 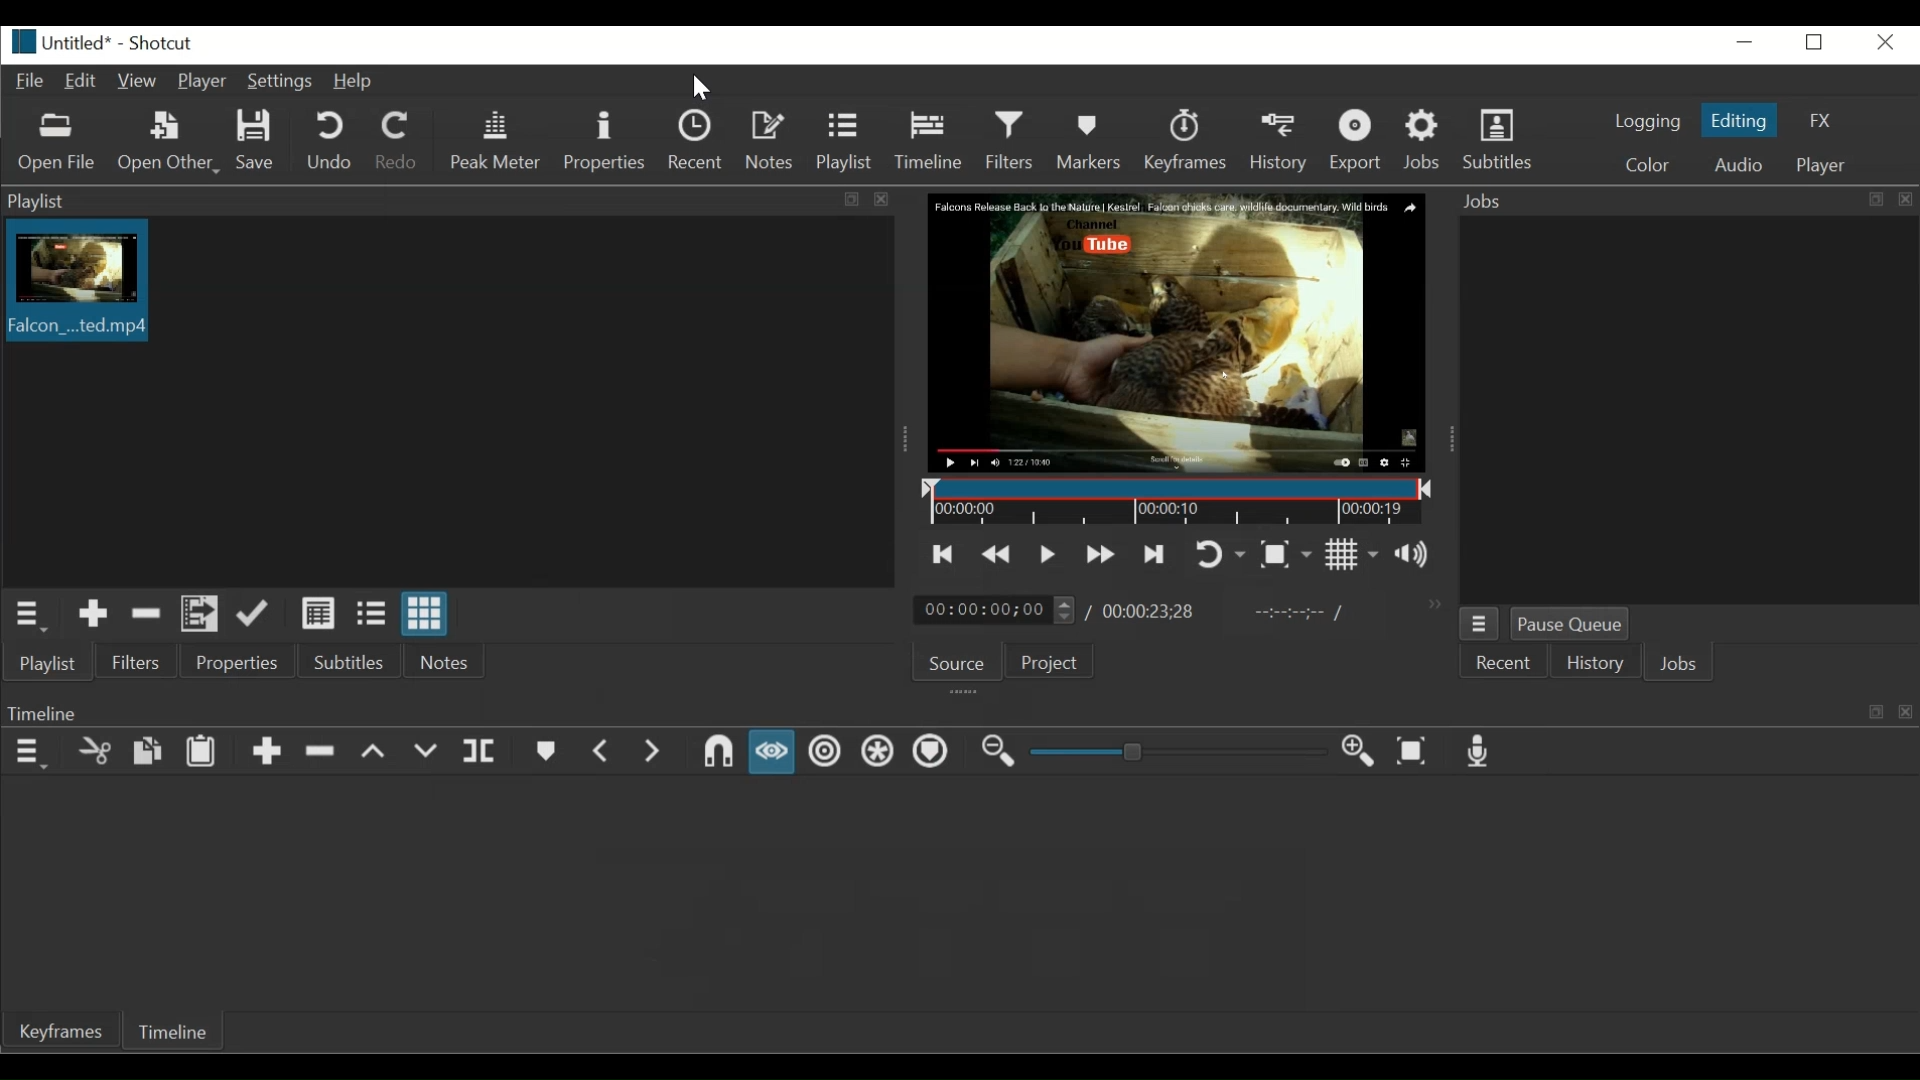 I want to click on Settings, so click(x=281, y=82).